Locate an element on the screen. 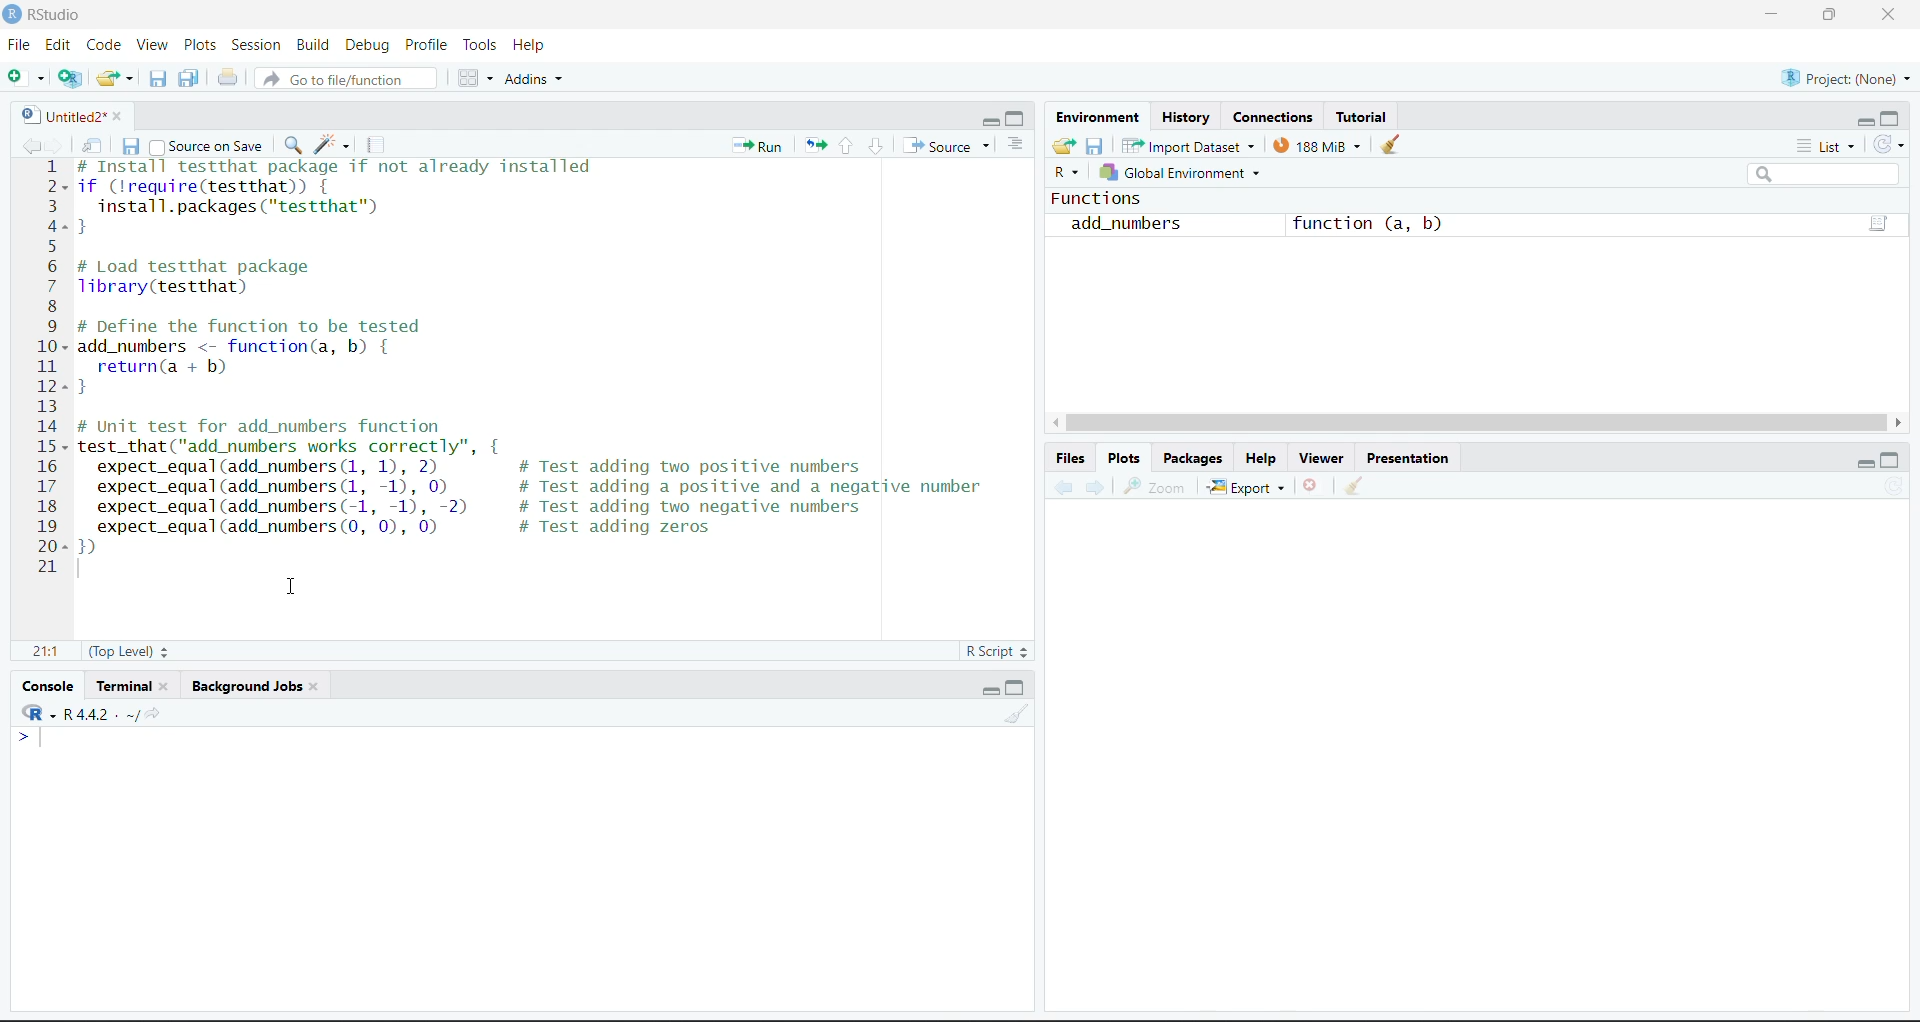  source is located at coordinates (937, 145).